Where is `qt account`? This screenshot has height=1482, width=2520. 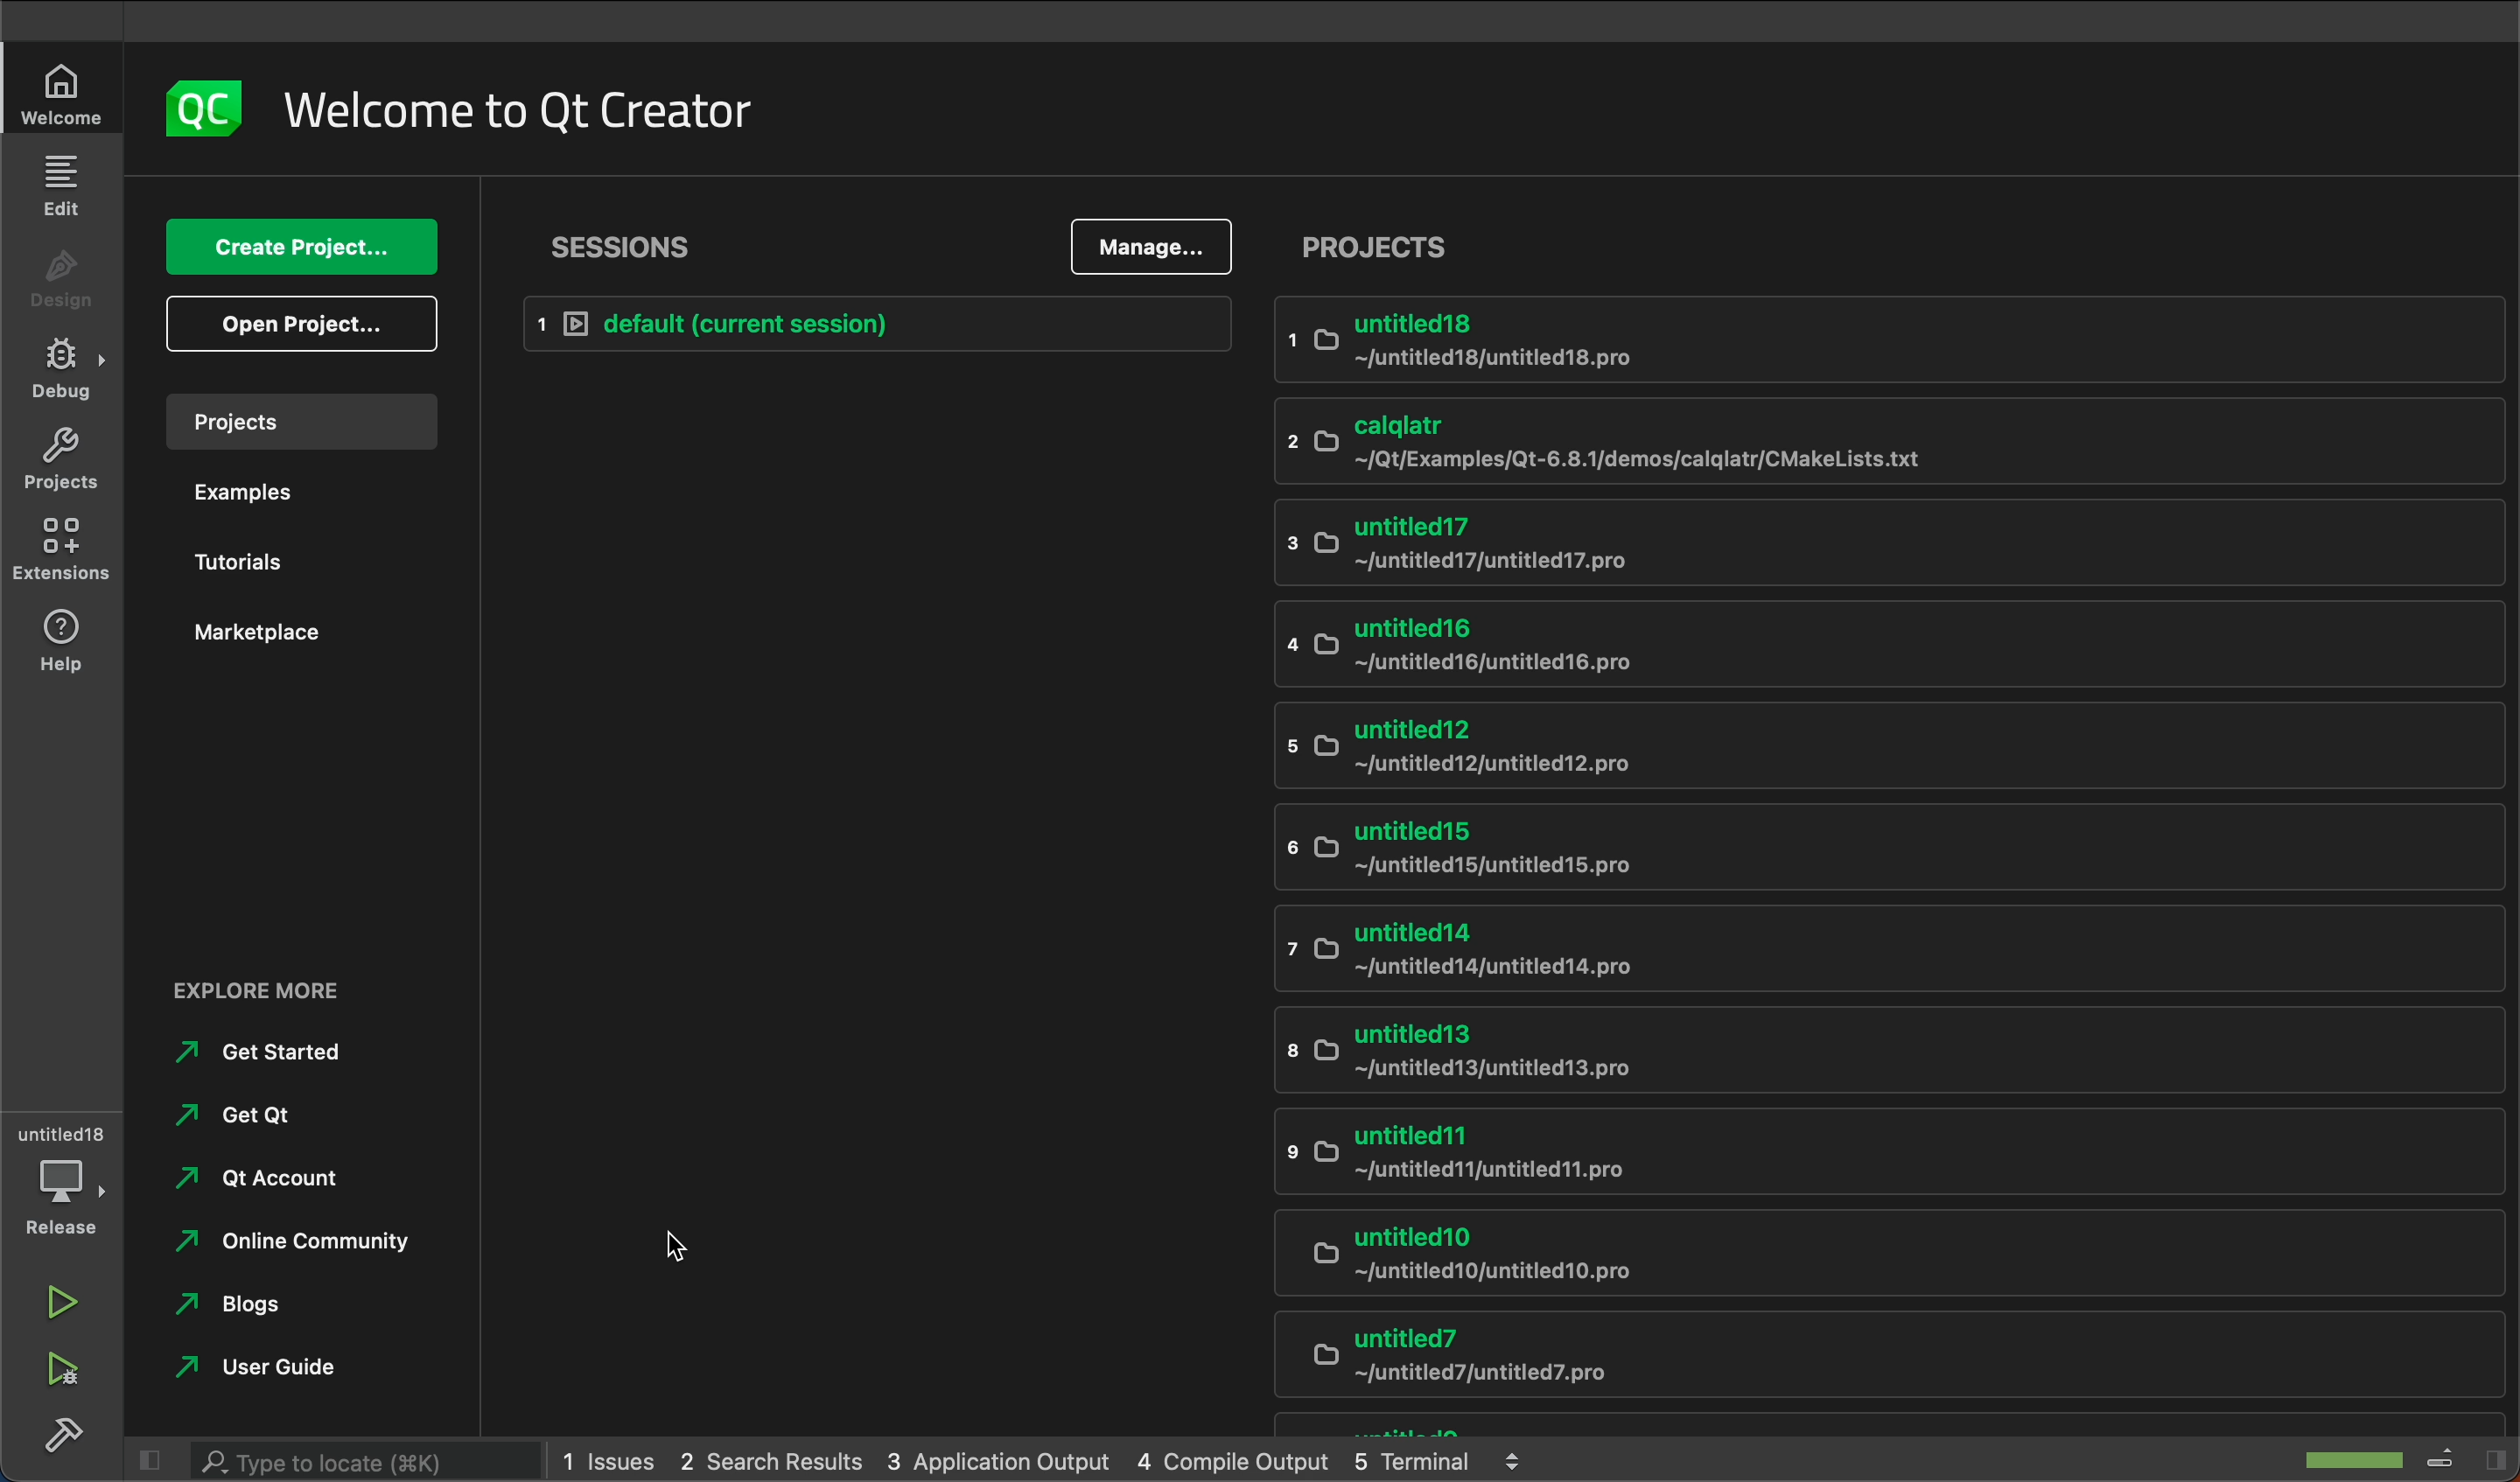
qt account is located at coordinates (246, 1175).